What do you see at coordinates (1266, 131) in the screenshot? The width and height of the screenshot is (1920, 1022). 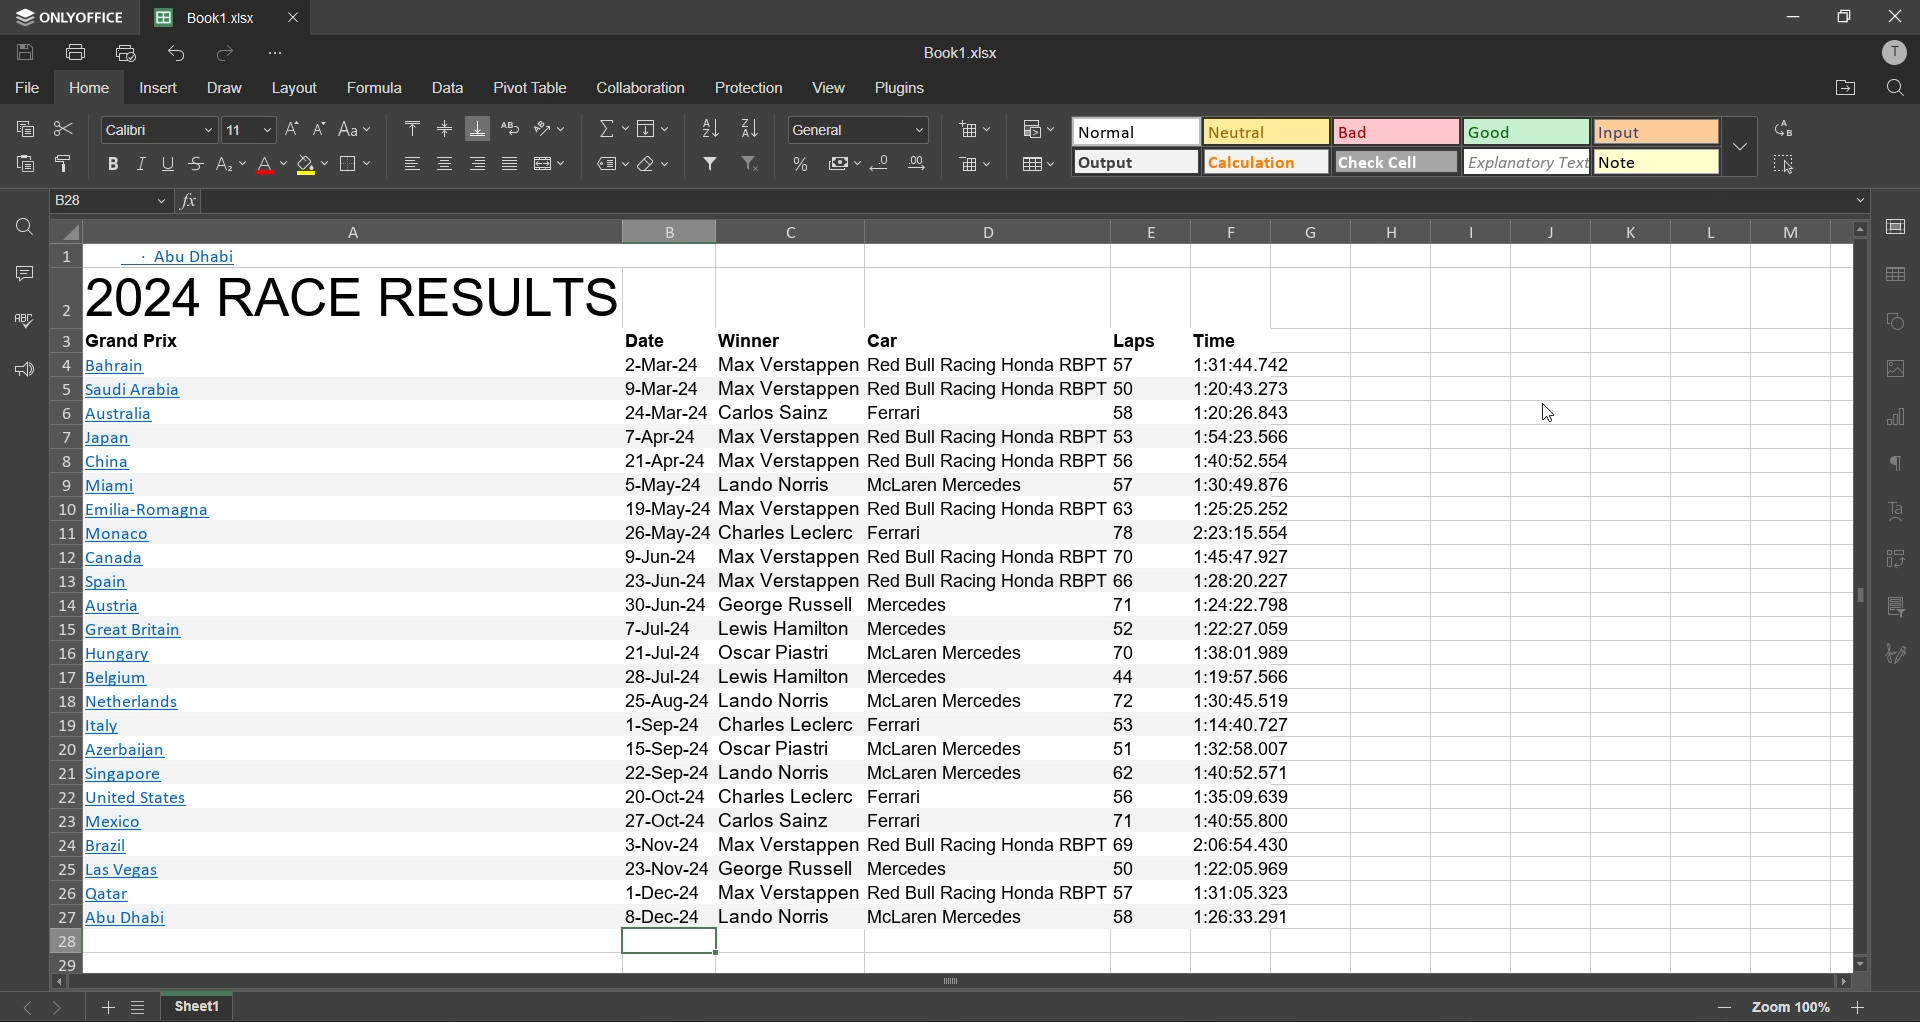 I see `neutral` at bounding box center [1266, 131].